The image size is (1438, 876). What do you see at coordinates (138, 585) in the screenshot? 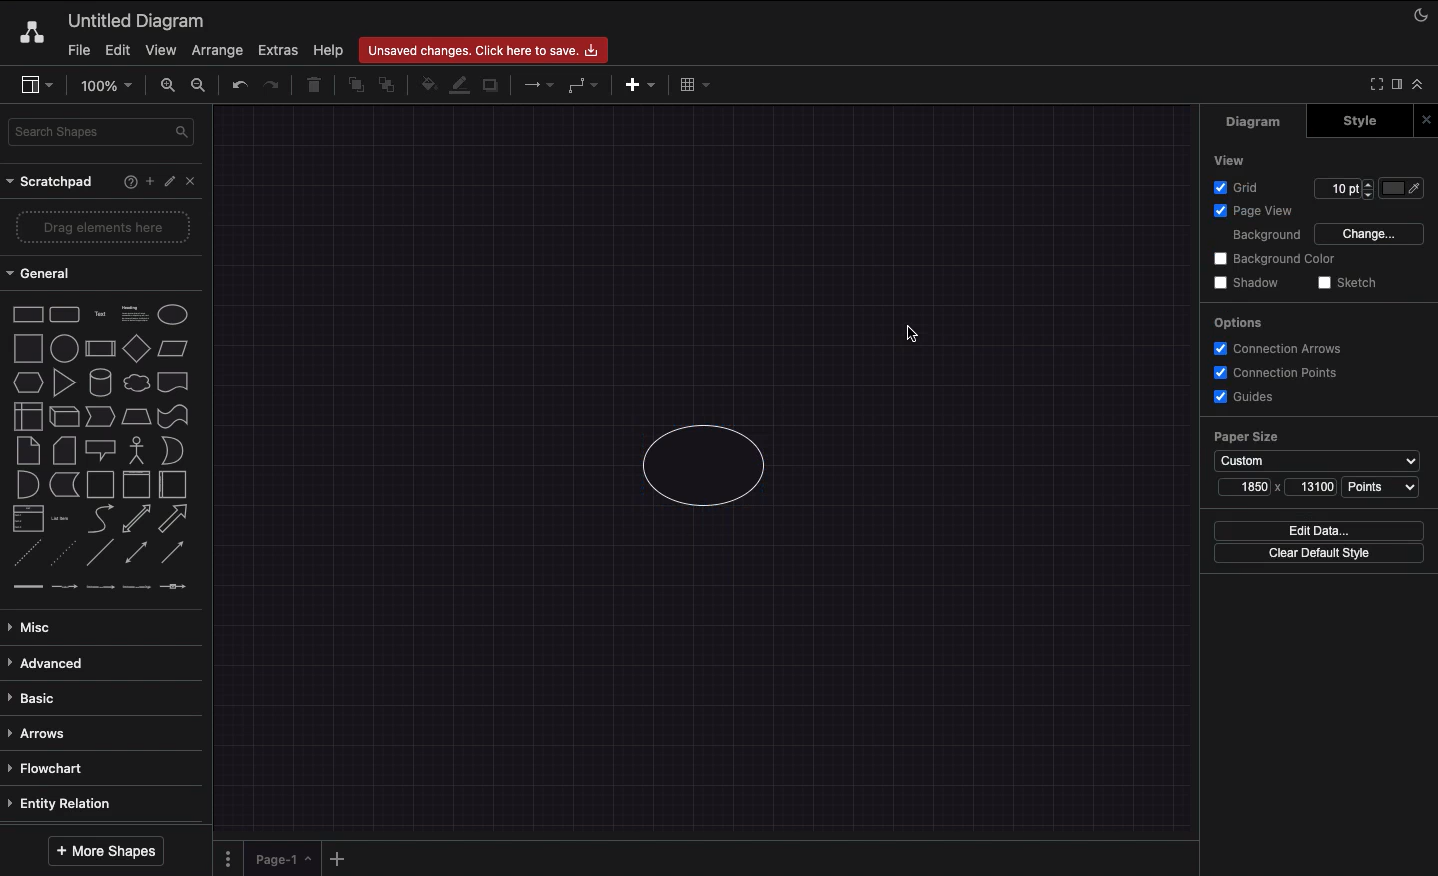
I see `connector 4` at bounding box center [138, 585].